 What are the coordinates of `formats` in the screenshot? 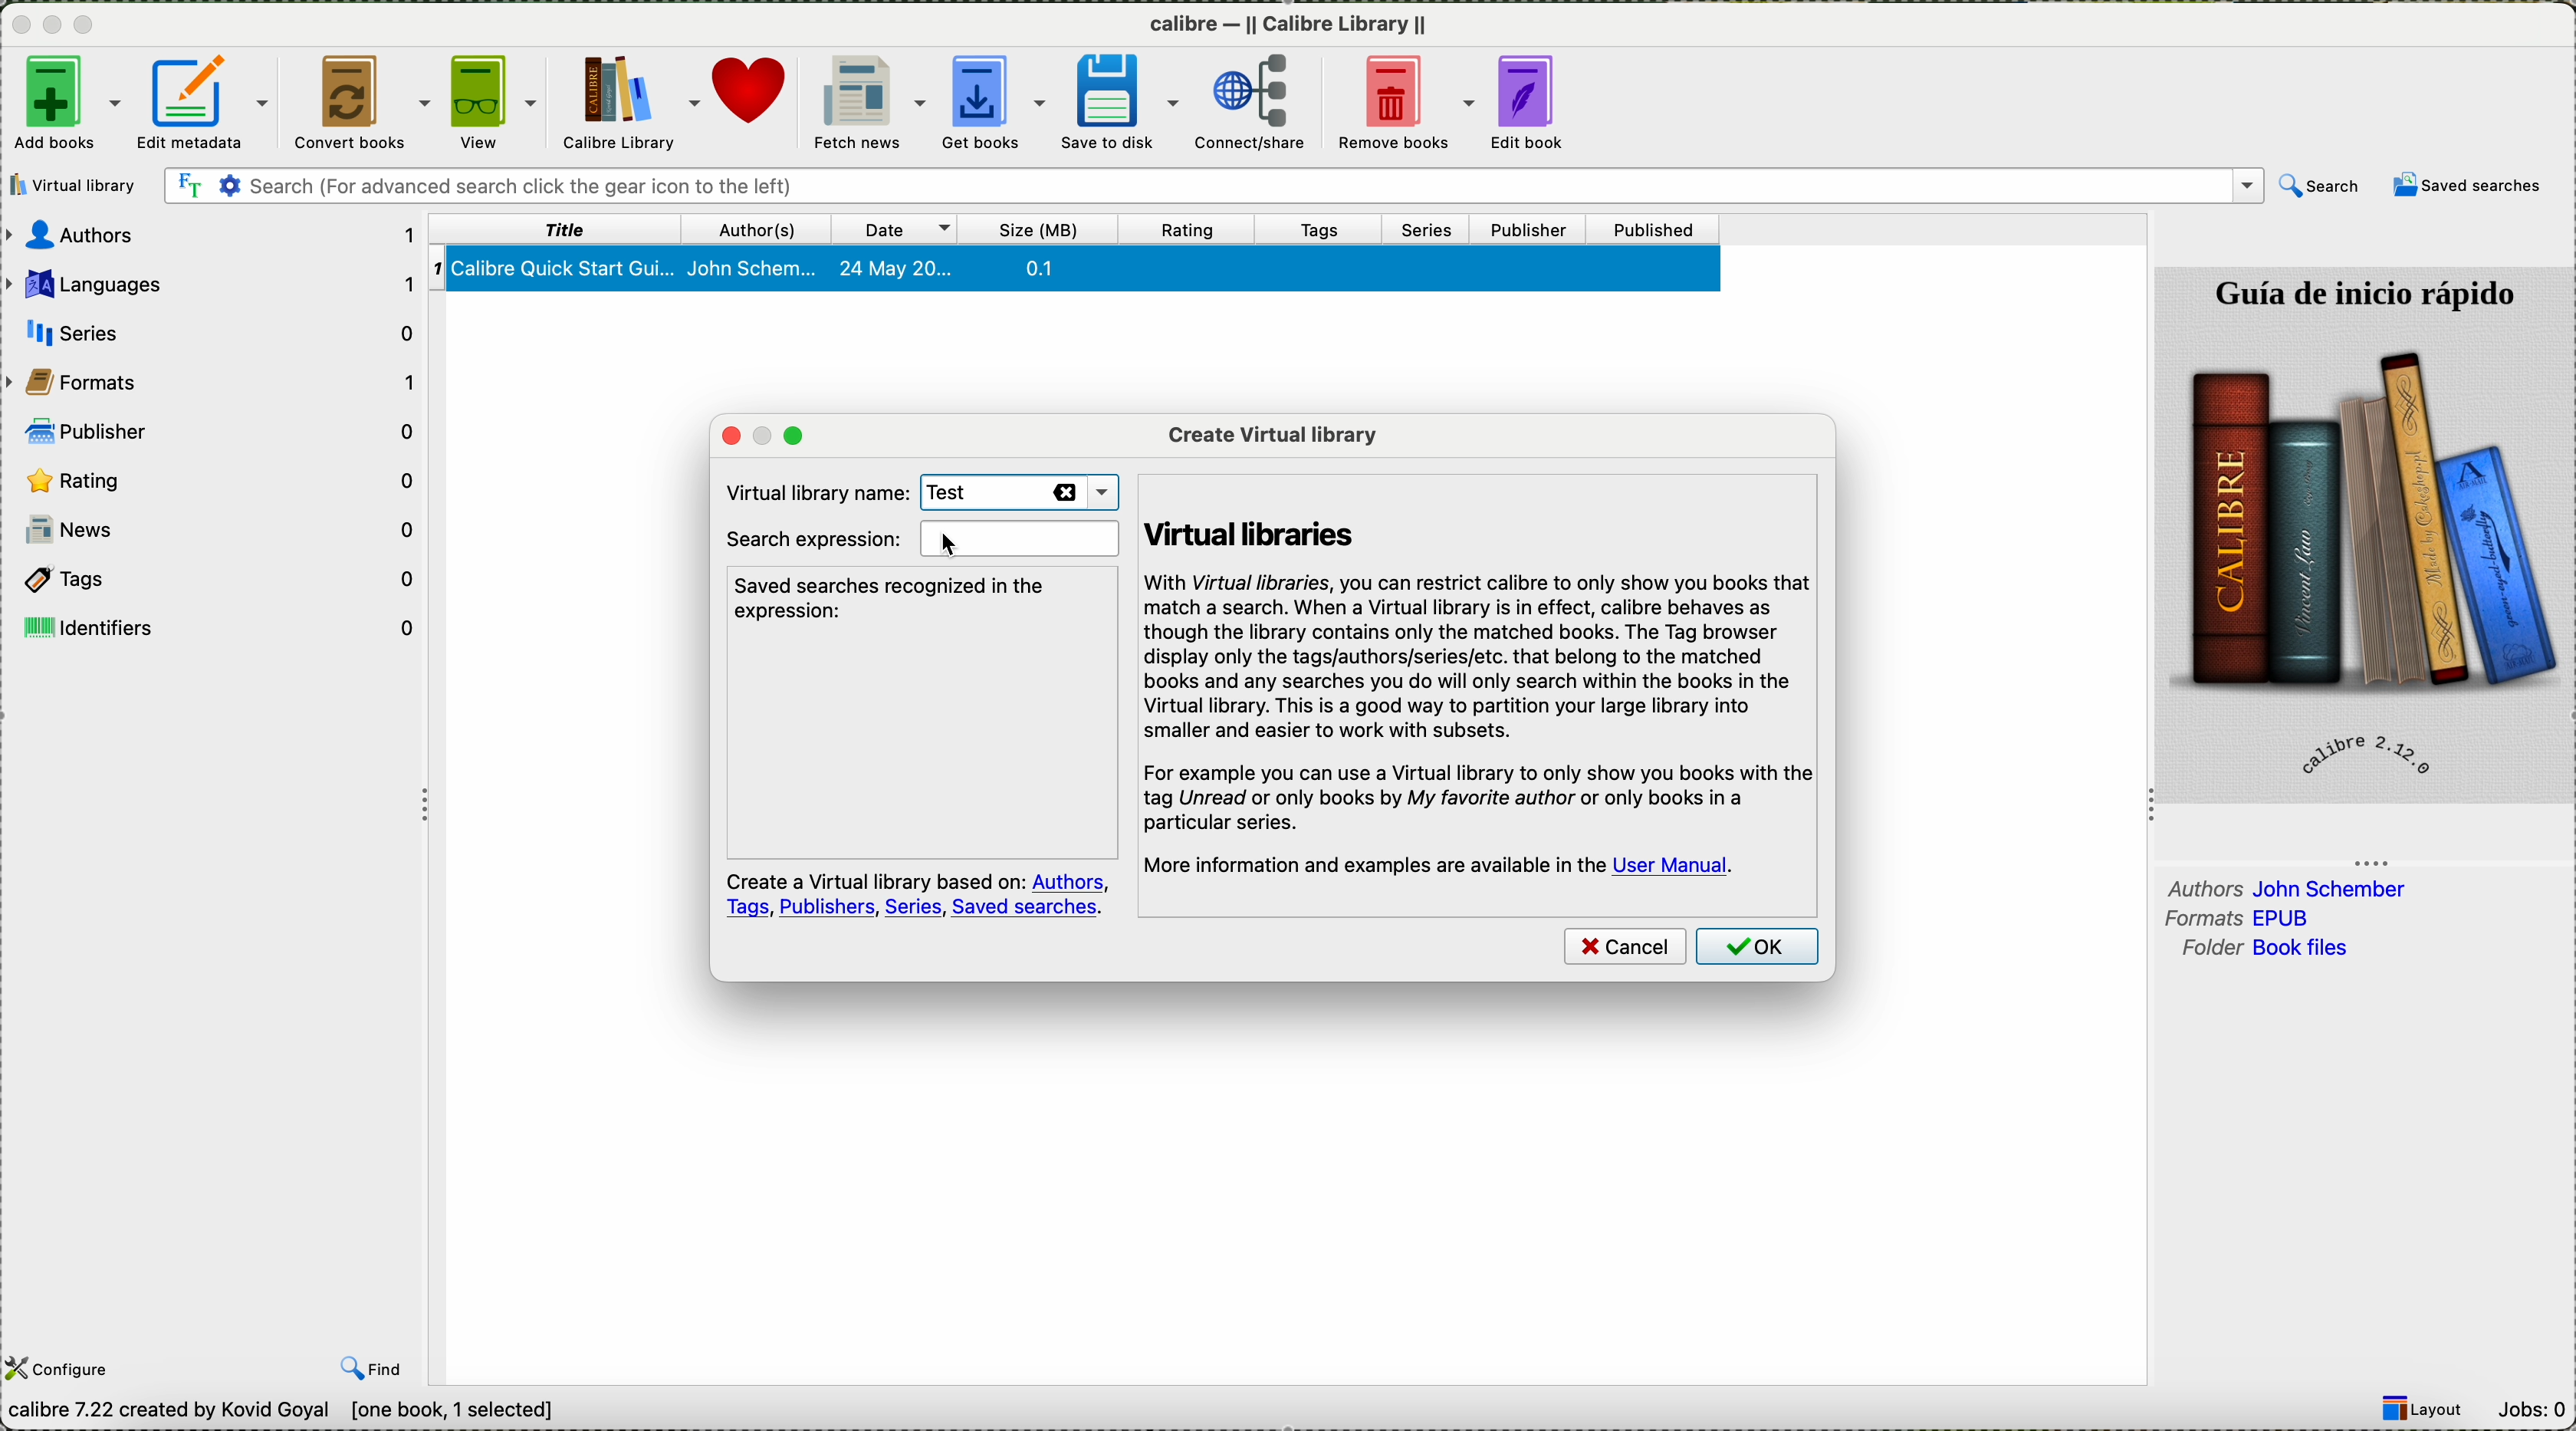 It's located at (217, 381).